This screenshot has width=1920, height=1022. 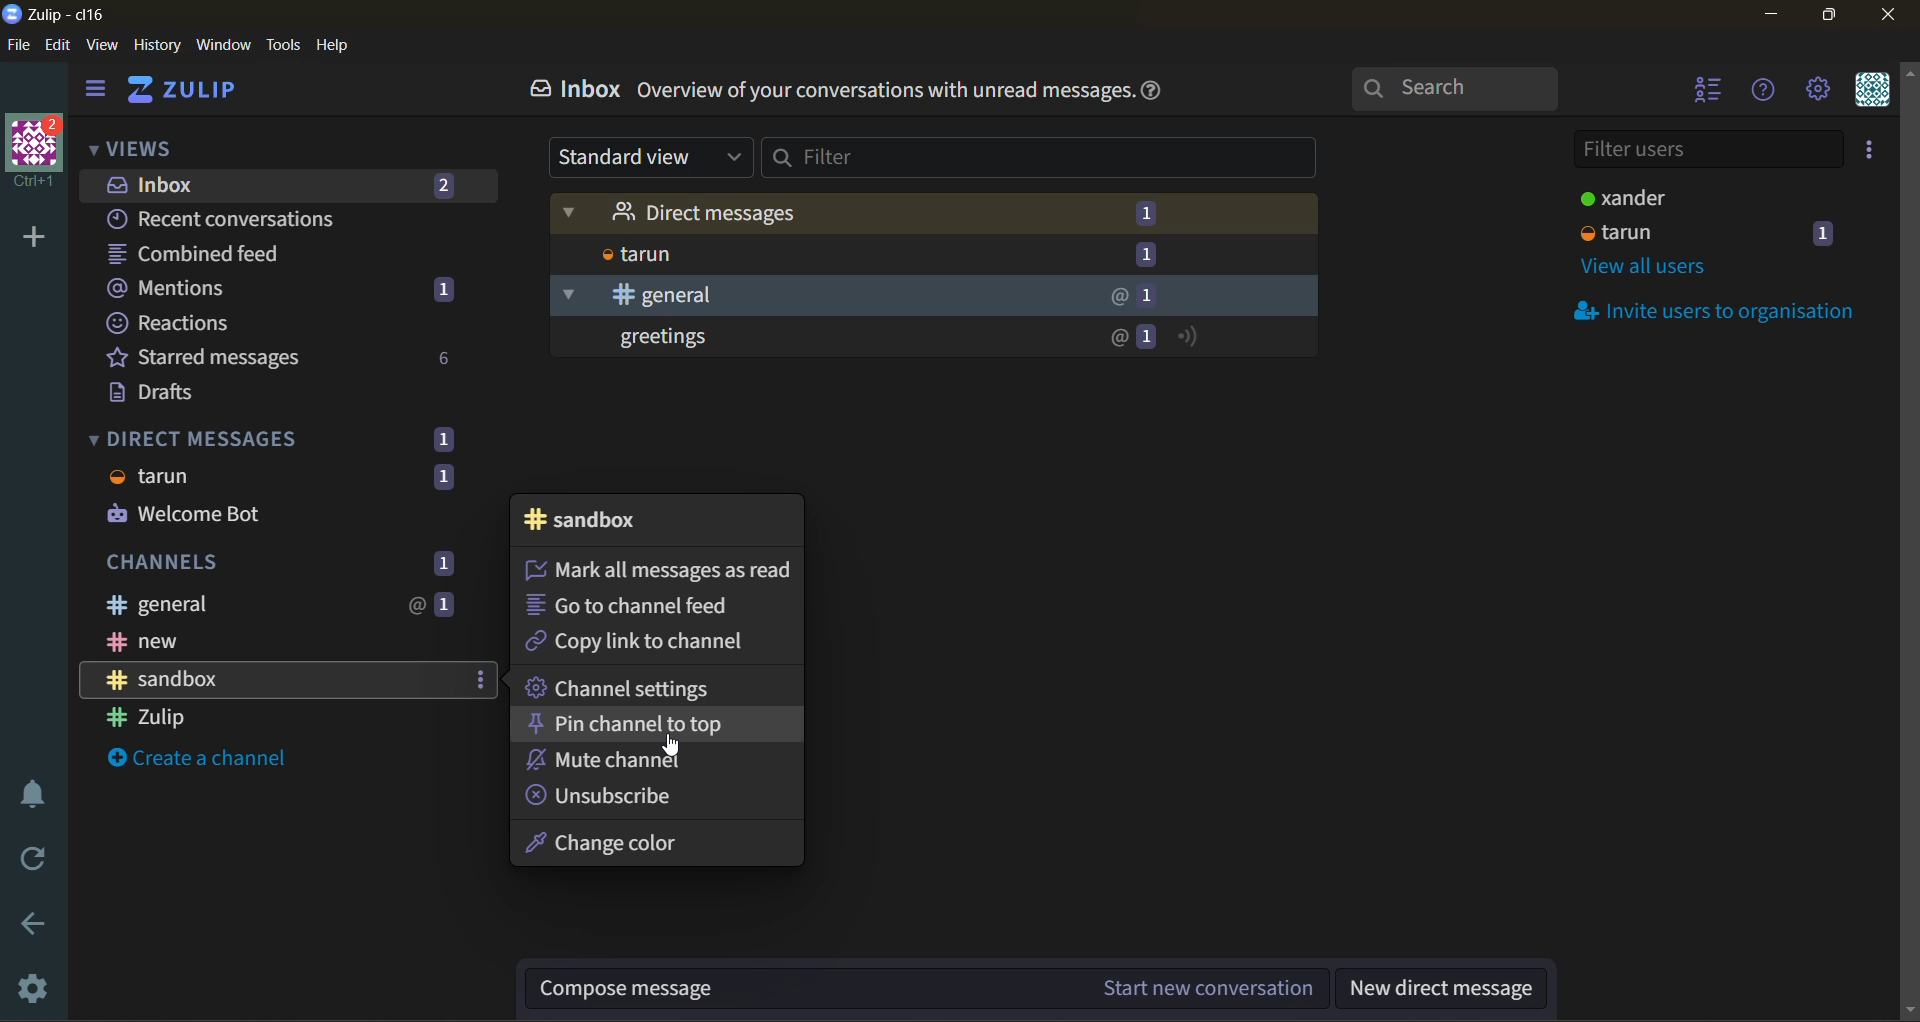 I want to click on drafts, so click(x=177, y=395).